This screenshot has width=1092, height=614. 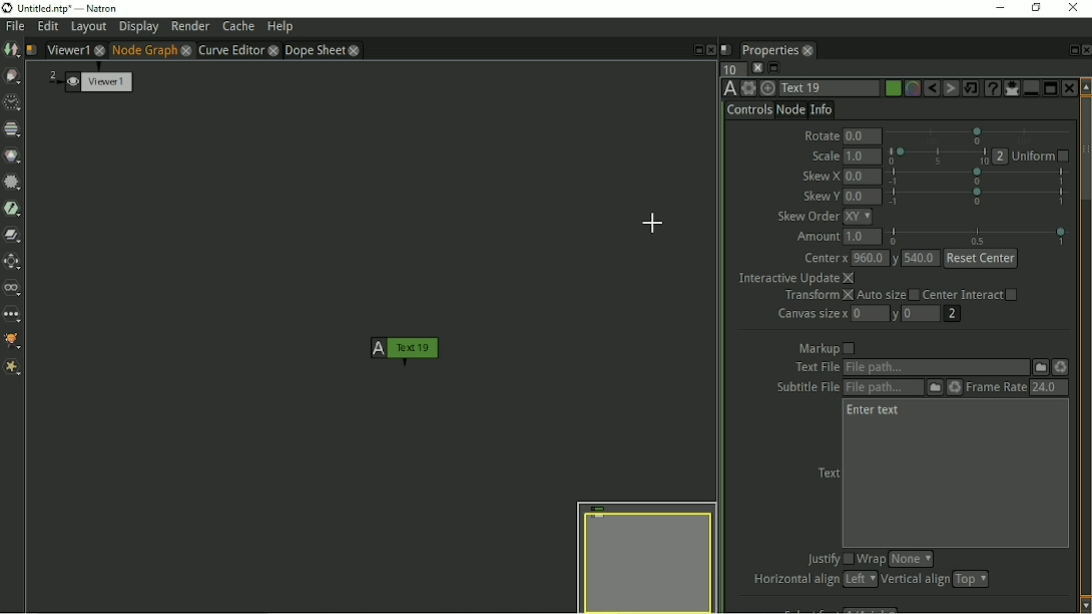 What do you see at coordinates (790, 110) in the screenshot?
I see `Node` at bounding box center [790, 110].